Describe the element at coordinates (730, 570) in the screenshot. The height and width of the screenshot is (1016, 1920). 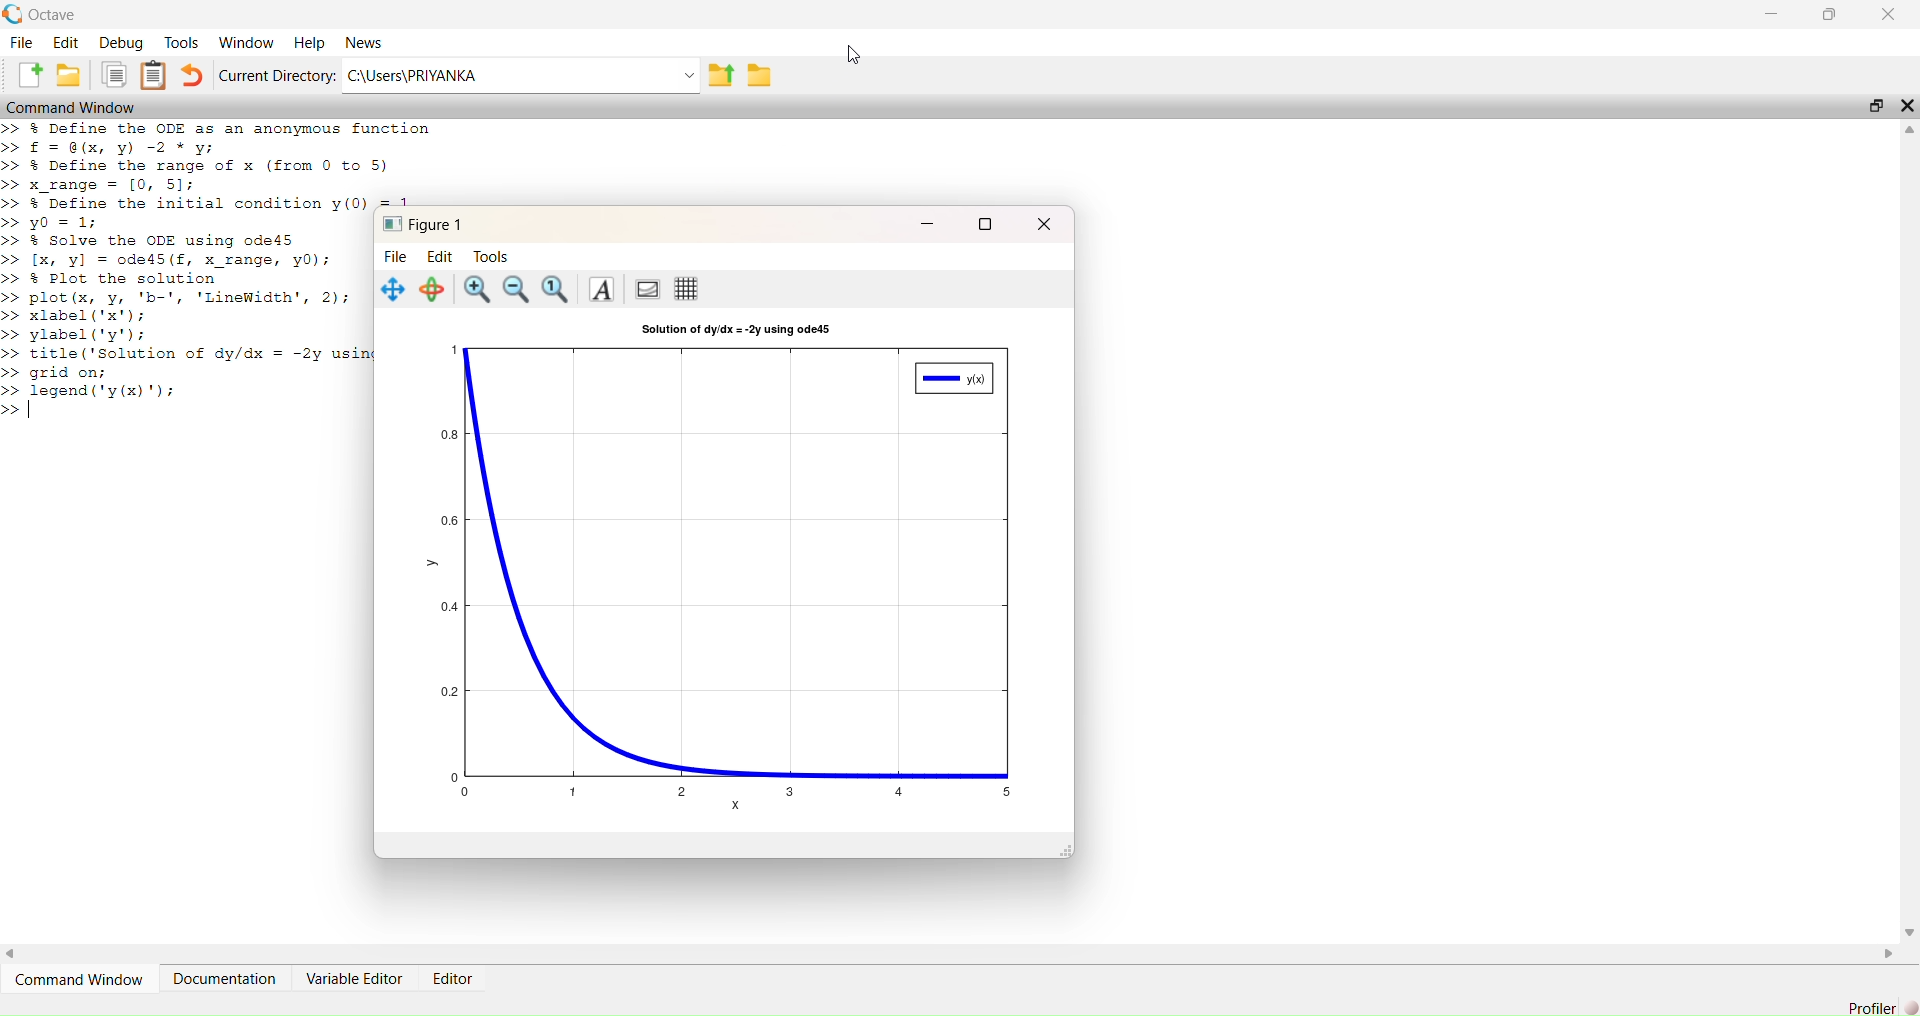
I see `graph` at that location.